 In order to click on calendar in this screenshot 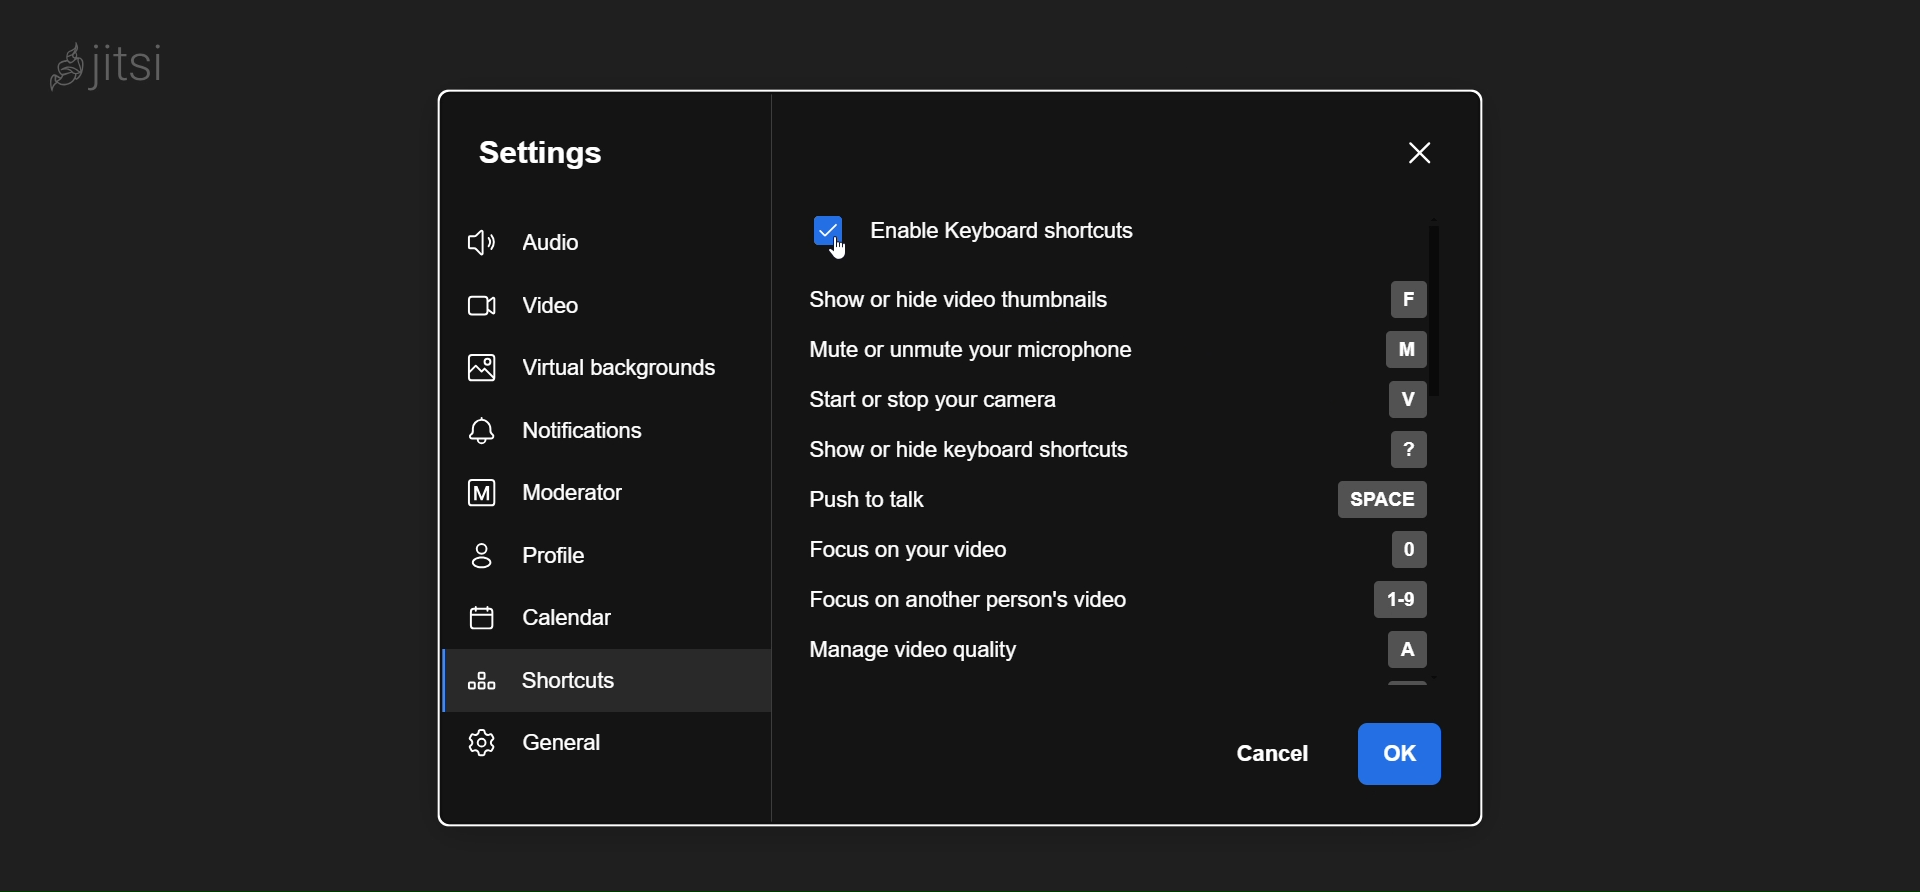, I will do `click(570, 619)`.